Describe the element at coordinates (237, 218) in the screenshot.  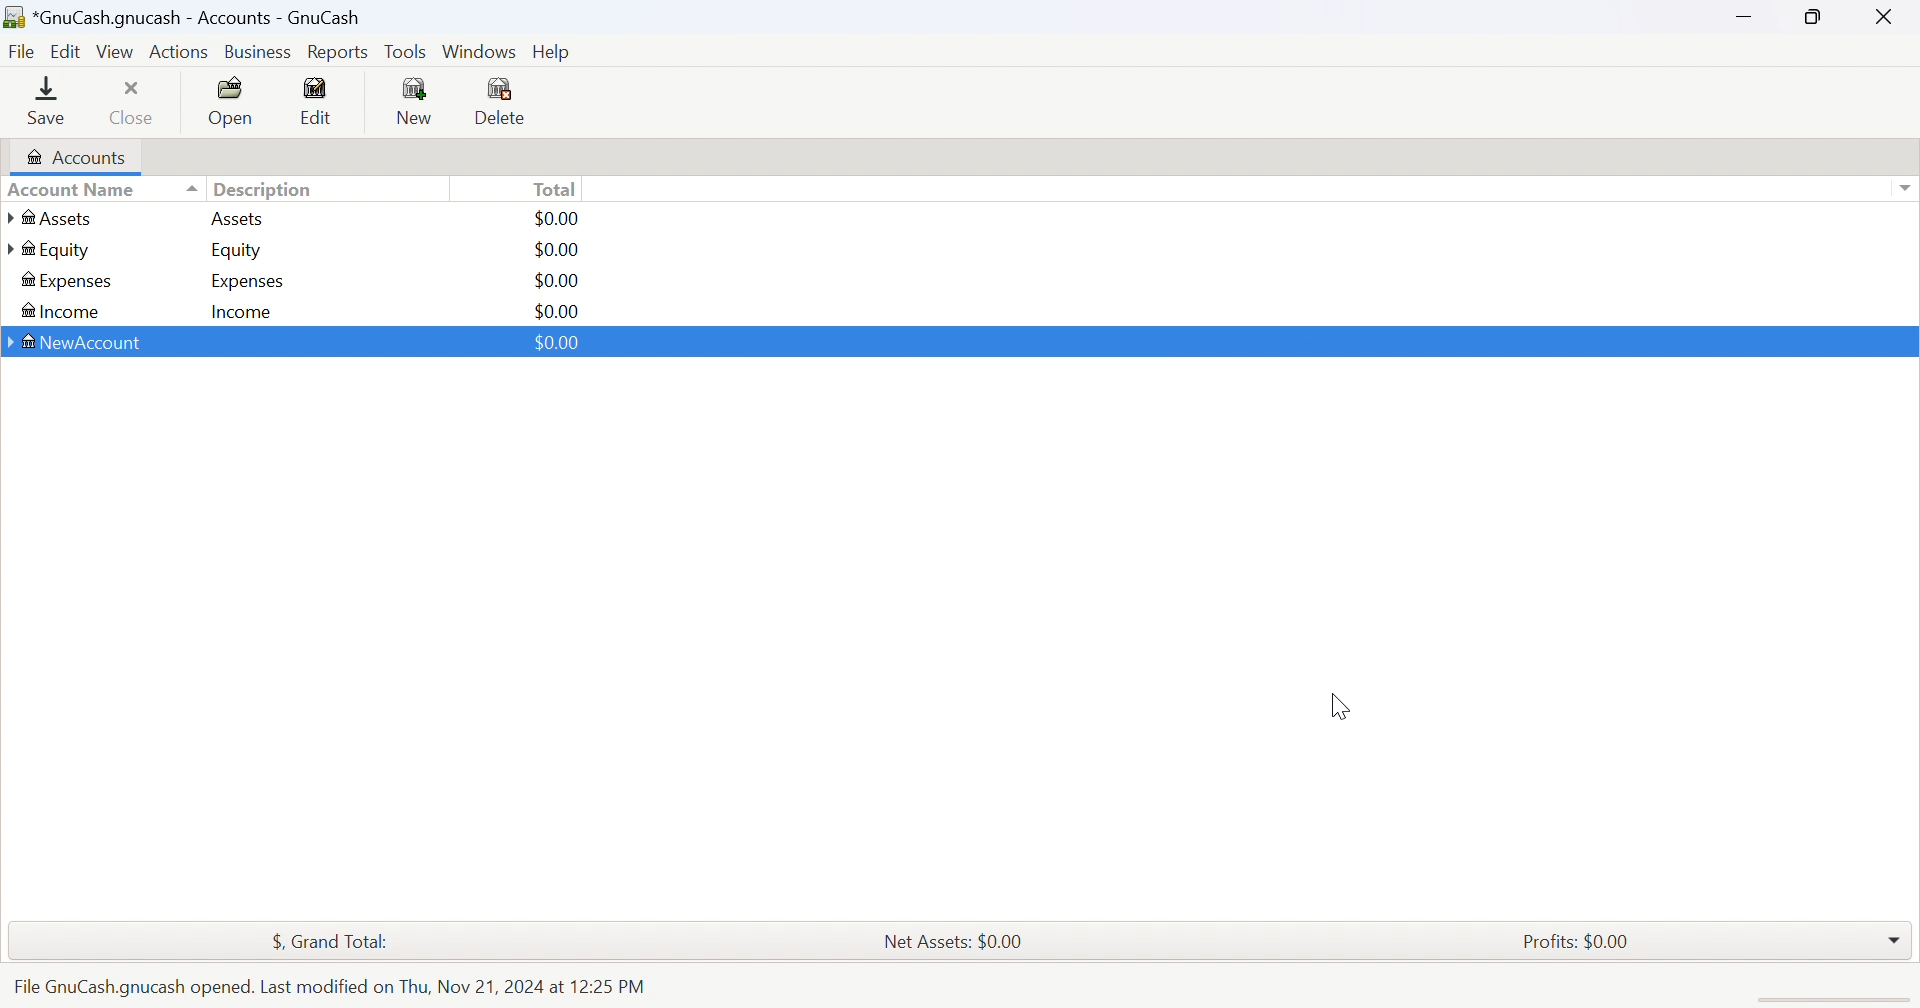
I see `Assets` at that location.